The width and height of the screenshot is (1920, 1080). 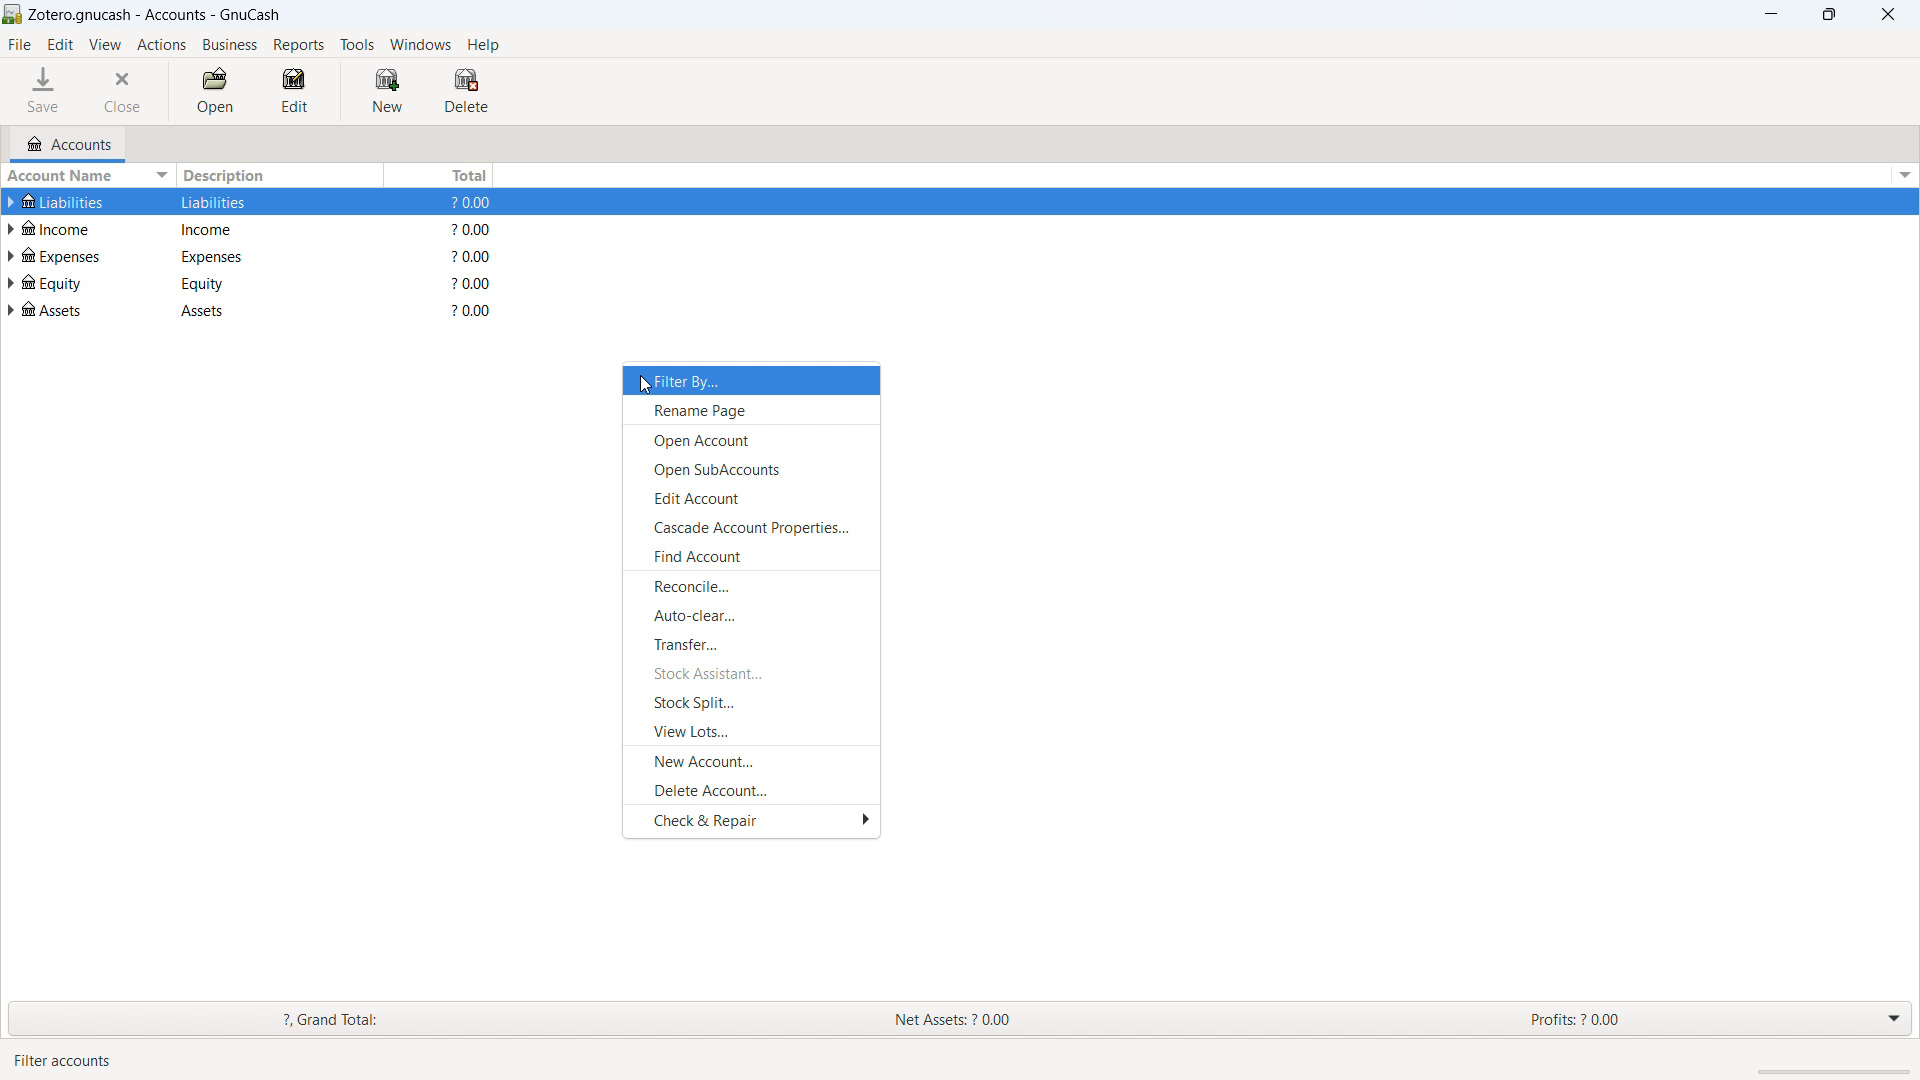 What do you see at coordinates (46, 91) in the screenshot?
I see `save` at bounding box center [46, 91].